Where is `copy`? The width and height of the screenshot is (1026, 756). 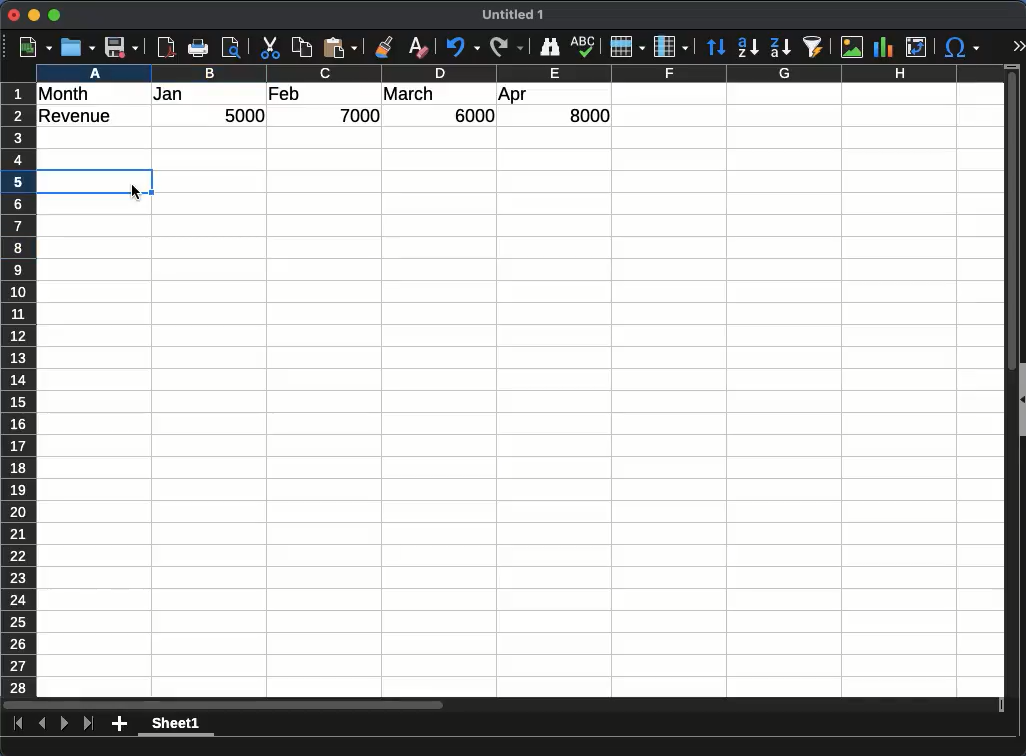 copy is located at coordinates (303, 47).